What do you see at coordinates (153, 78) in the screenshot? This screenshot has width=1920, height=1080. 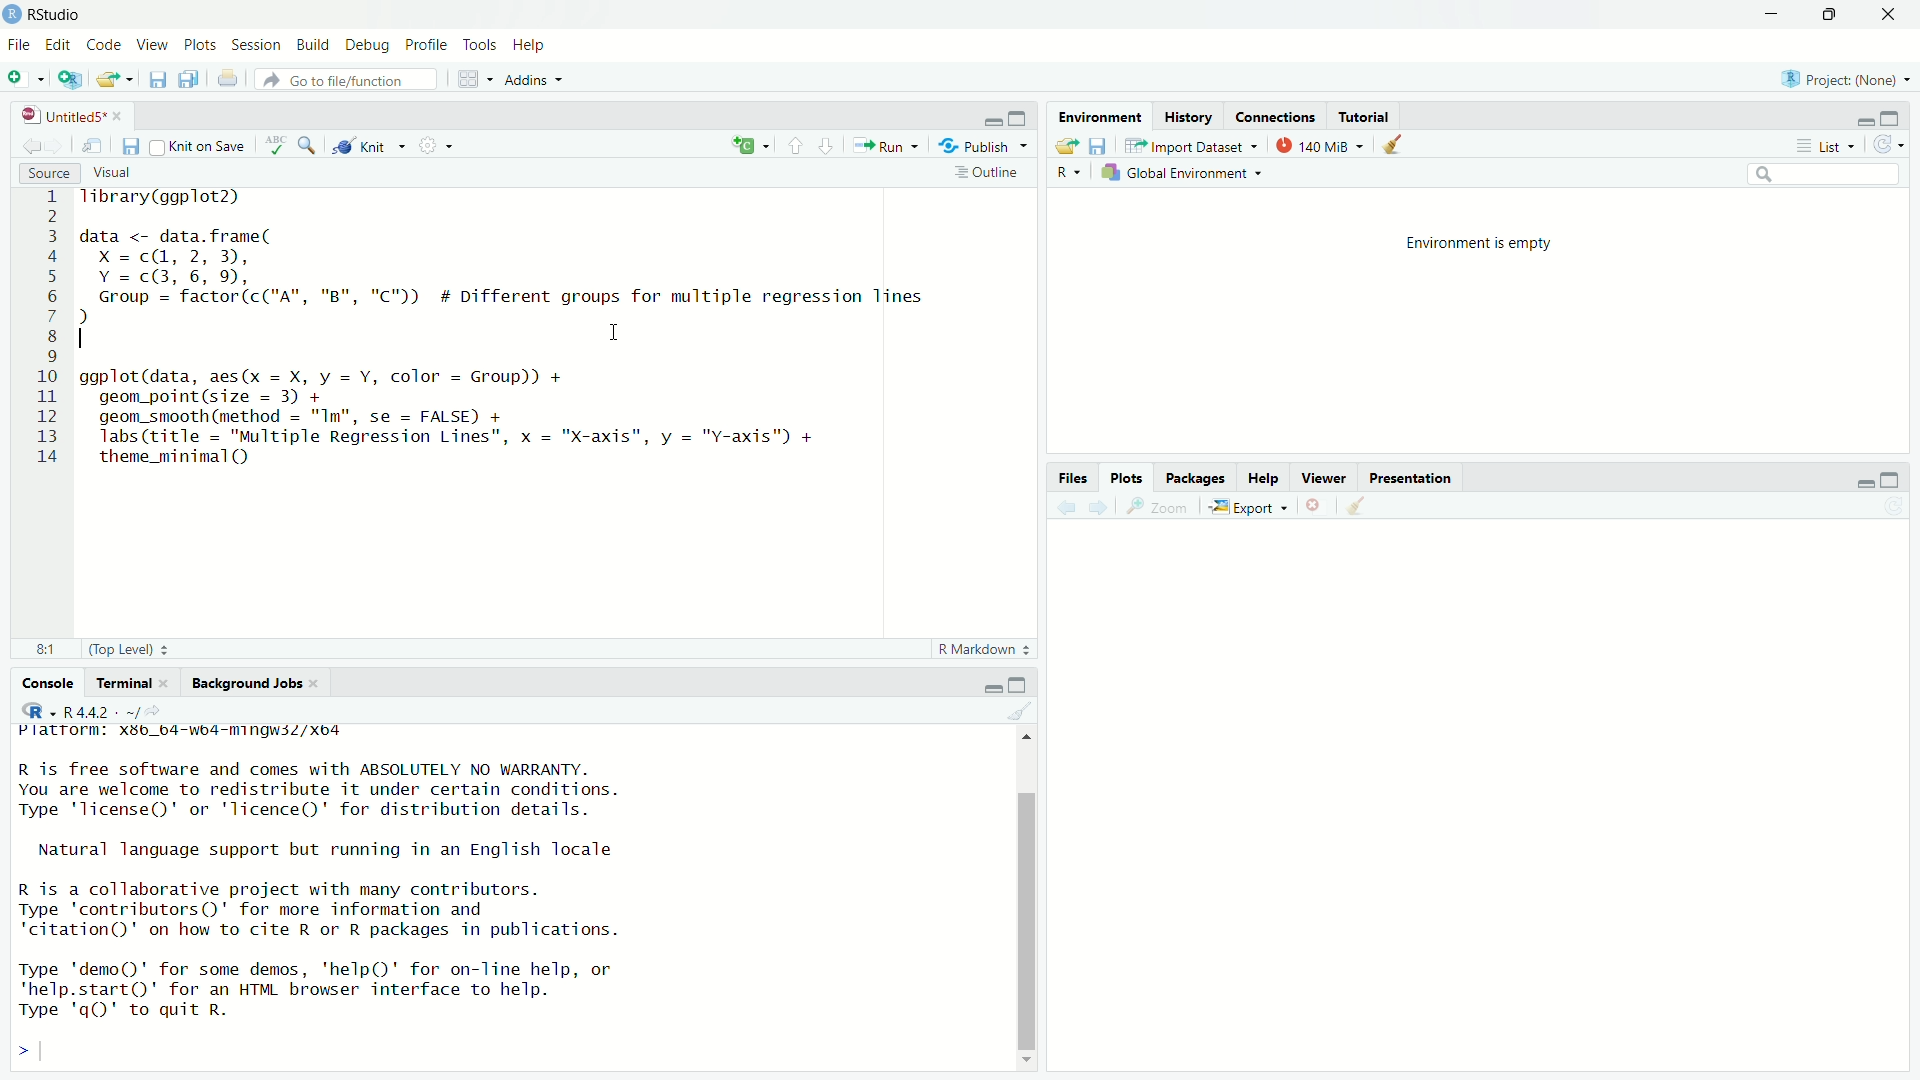 I see `save` at bounding box center [153, 78].